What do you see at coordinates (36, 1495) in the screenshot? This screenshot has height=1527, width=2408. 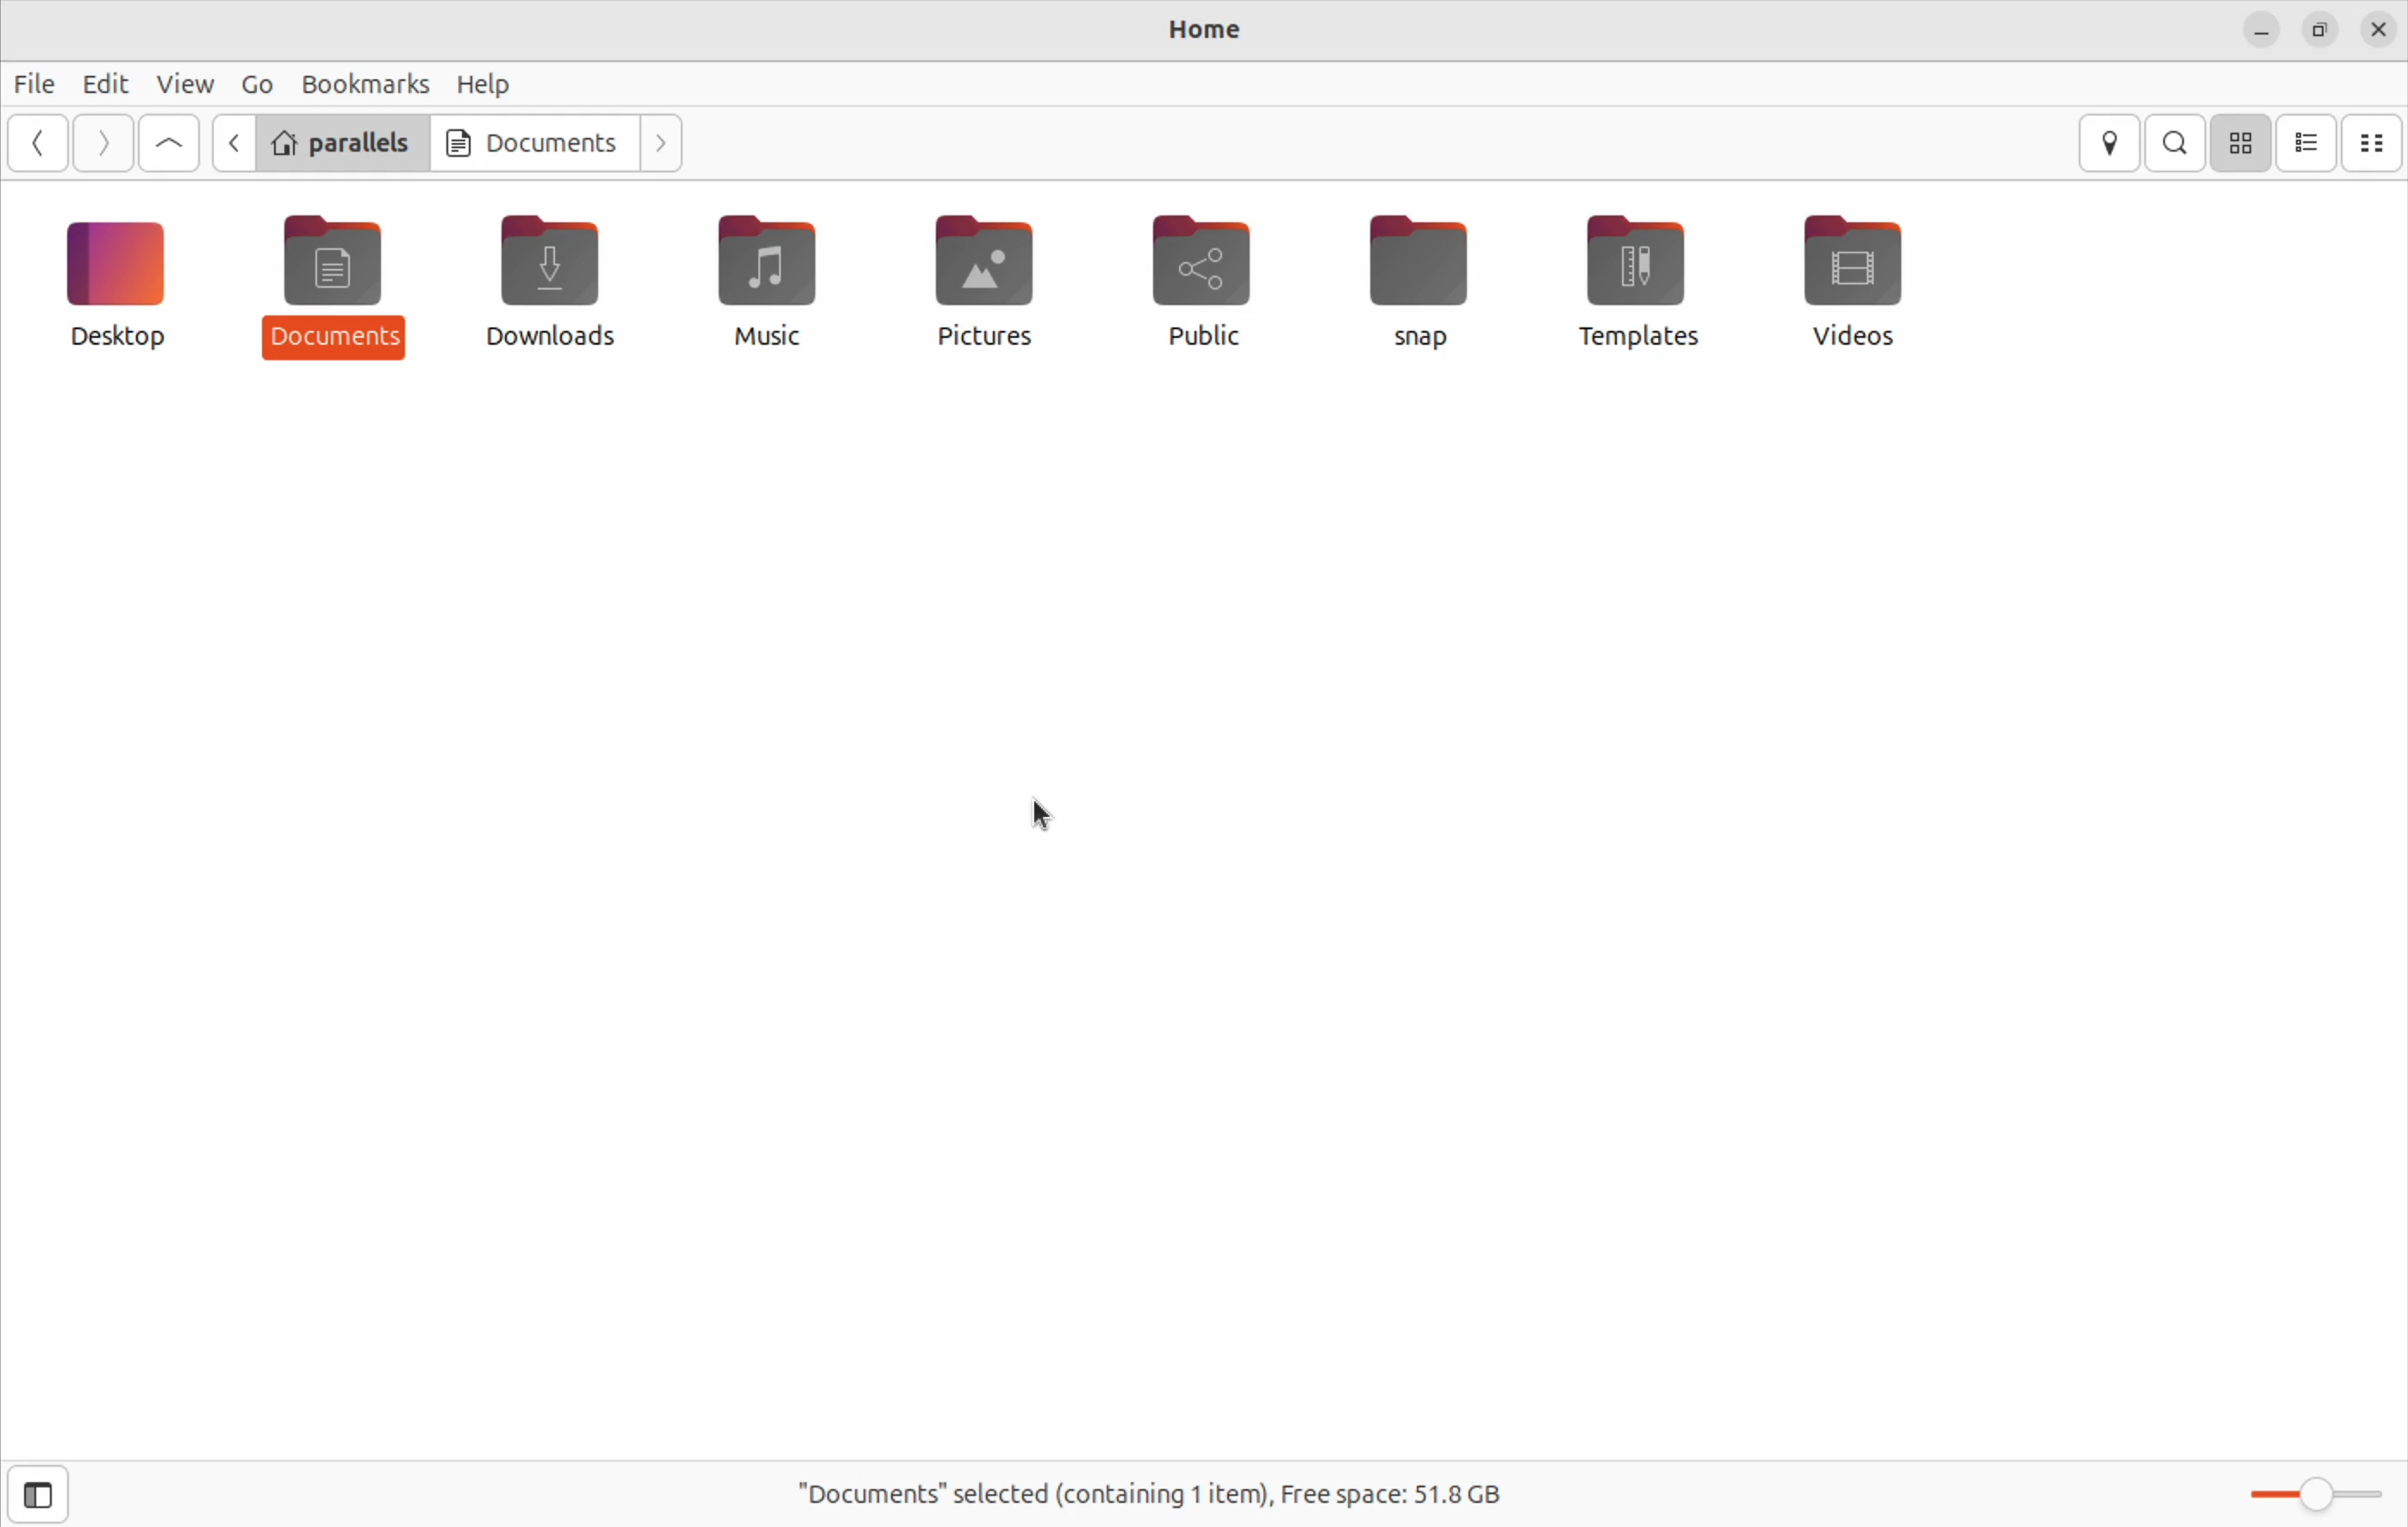 I see `show side bar` at bounding box center [36, 1495].